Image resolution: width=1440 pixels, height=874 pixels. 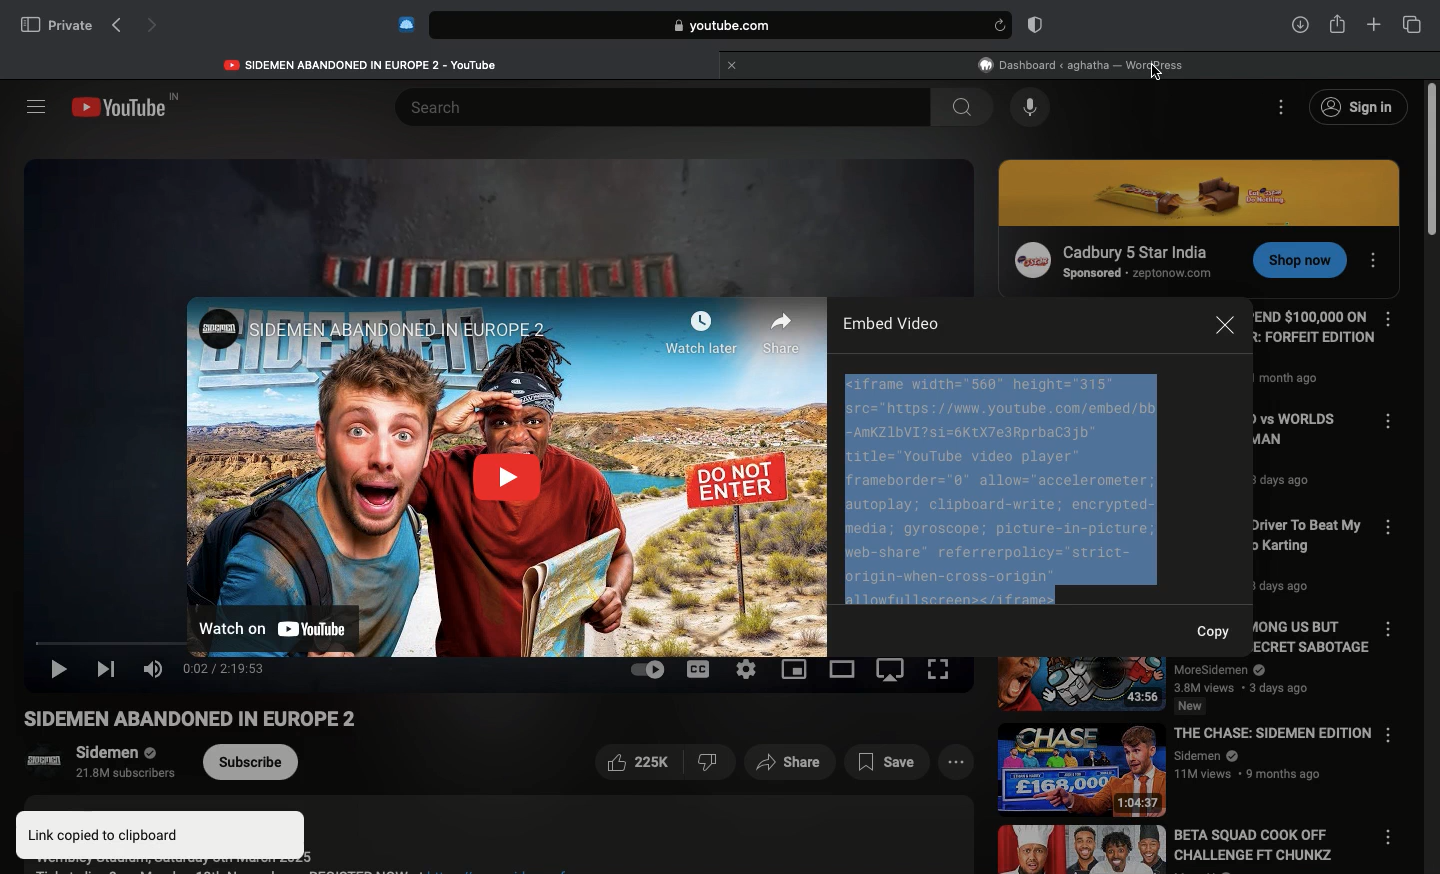 What do you see at coordinates (253, 762) in the screenshot?
I see `Subcribe` at bounding box center [253, 762].